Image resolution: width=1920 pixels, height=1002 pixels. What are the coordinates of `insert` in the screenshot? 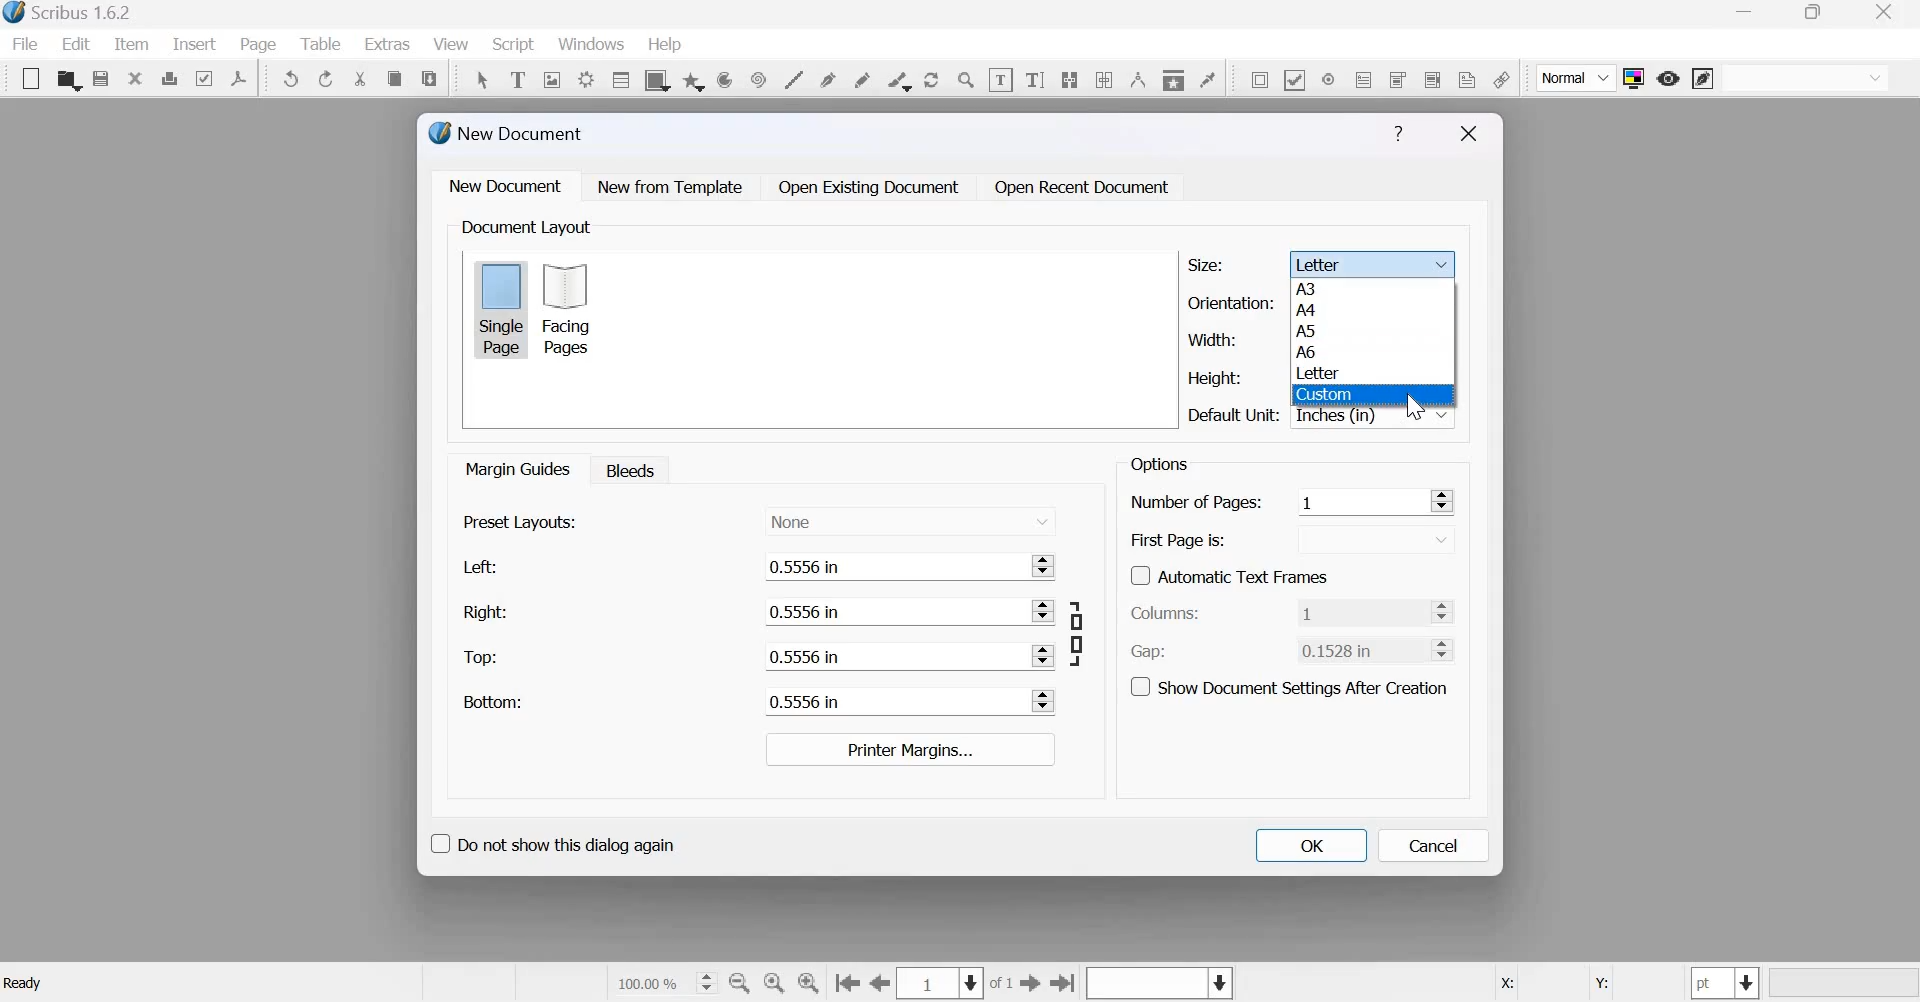 It's located at (194, 43).